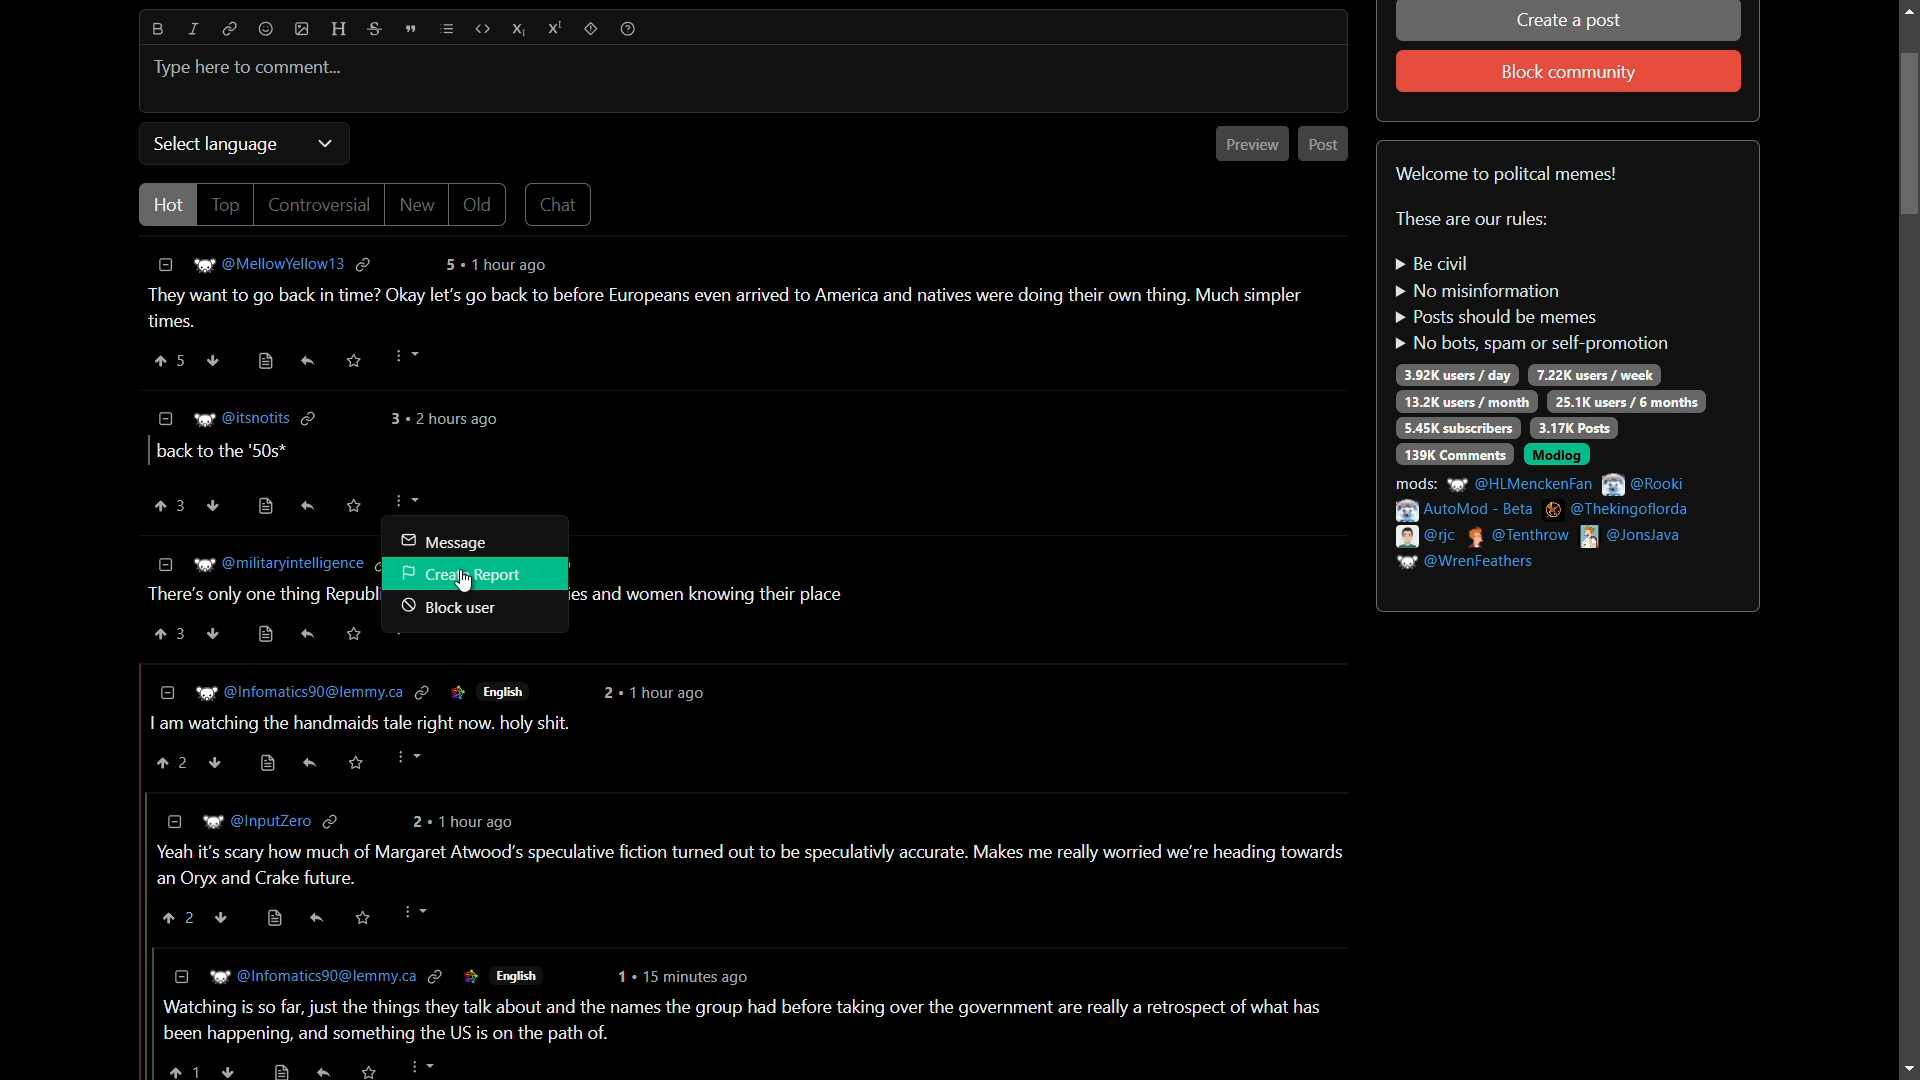 The width and height of the screenshot is (1920, 1080). Describe the element at coordinates (302, 28) in the screenshot. I see `image` at that location.